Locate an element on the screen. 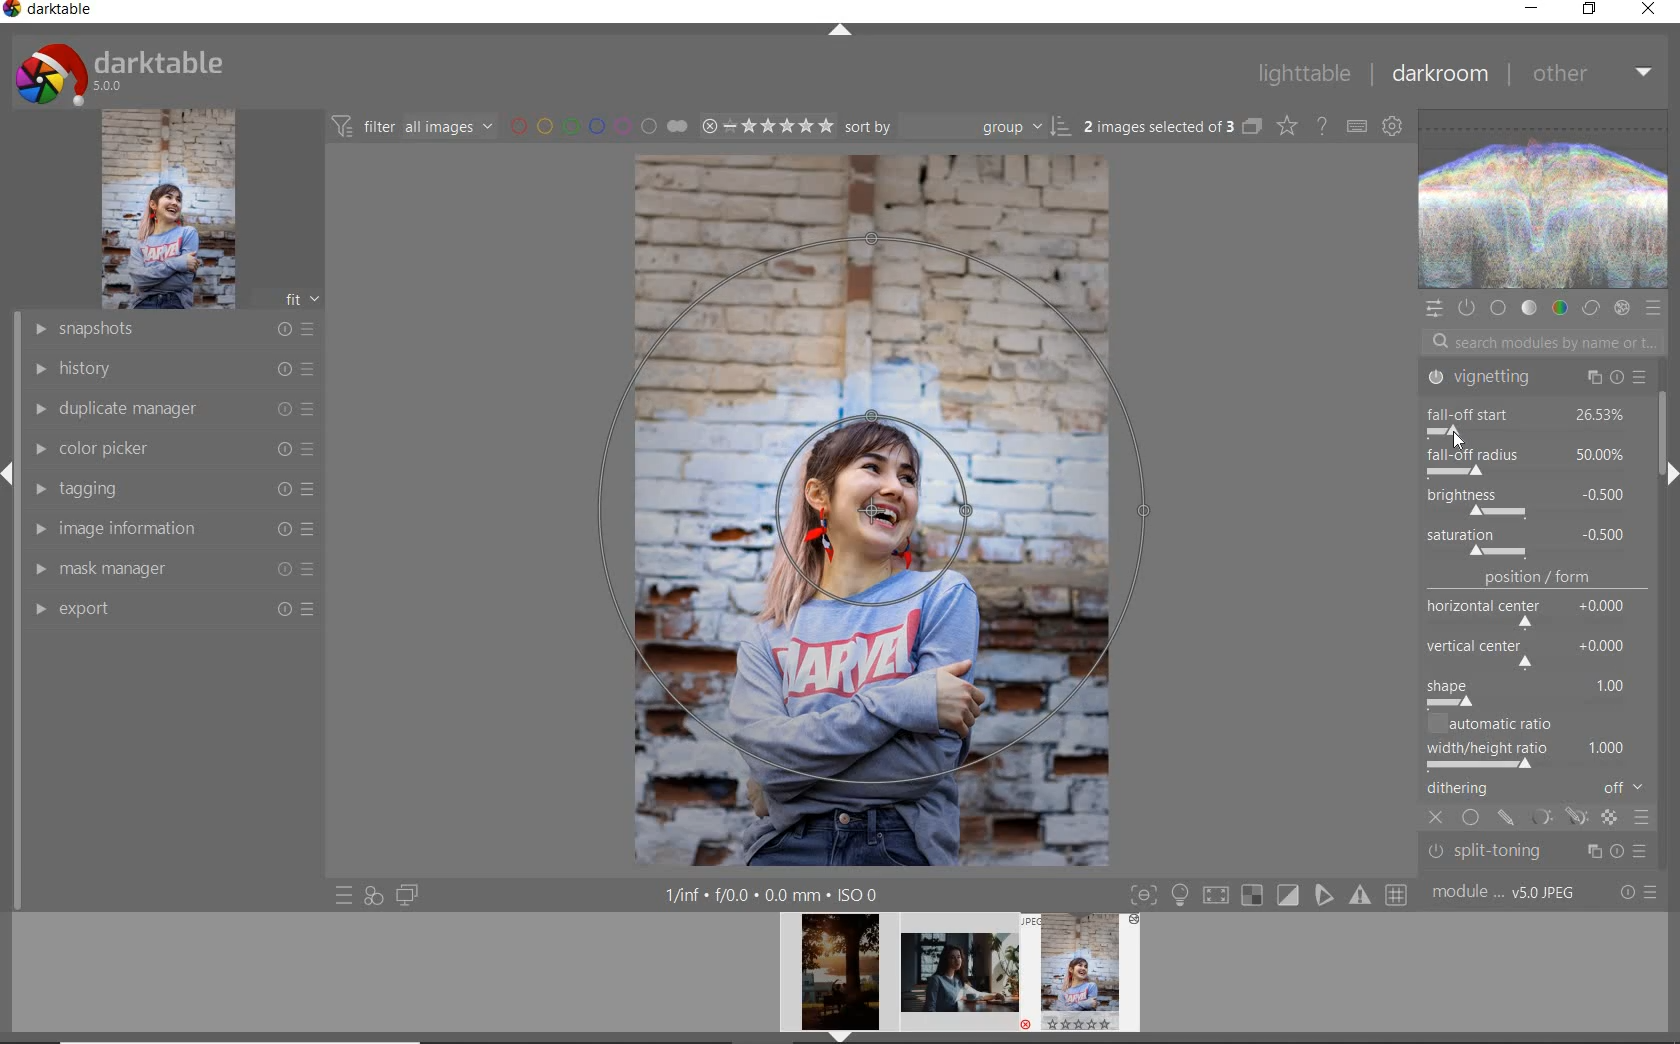 Image resolution: width=1680 pixels, height=1044 pixels. expand/collapse is located at coordinates (1667, 473).